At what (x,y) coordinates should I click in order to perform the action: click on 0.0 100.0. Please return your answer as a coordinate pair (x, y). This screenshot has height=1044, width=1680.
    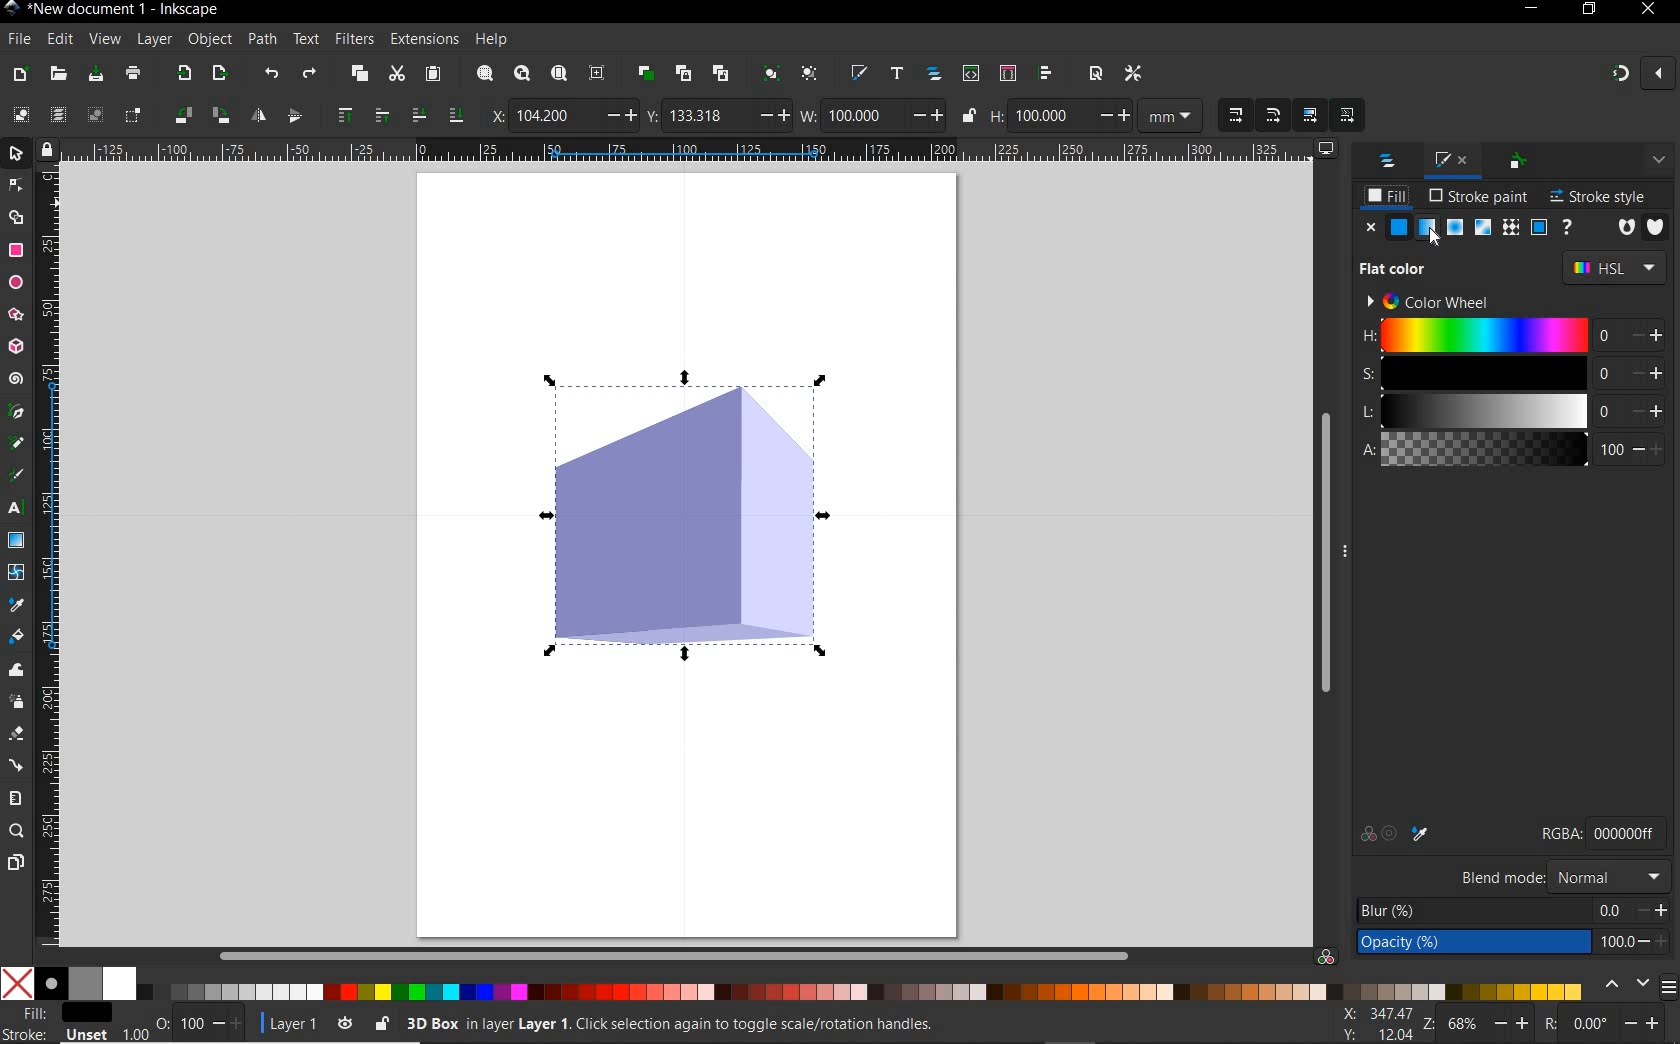
    Looking at the image, I should click on (1614, 928).